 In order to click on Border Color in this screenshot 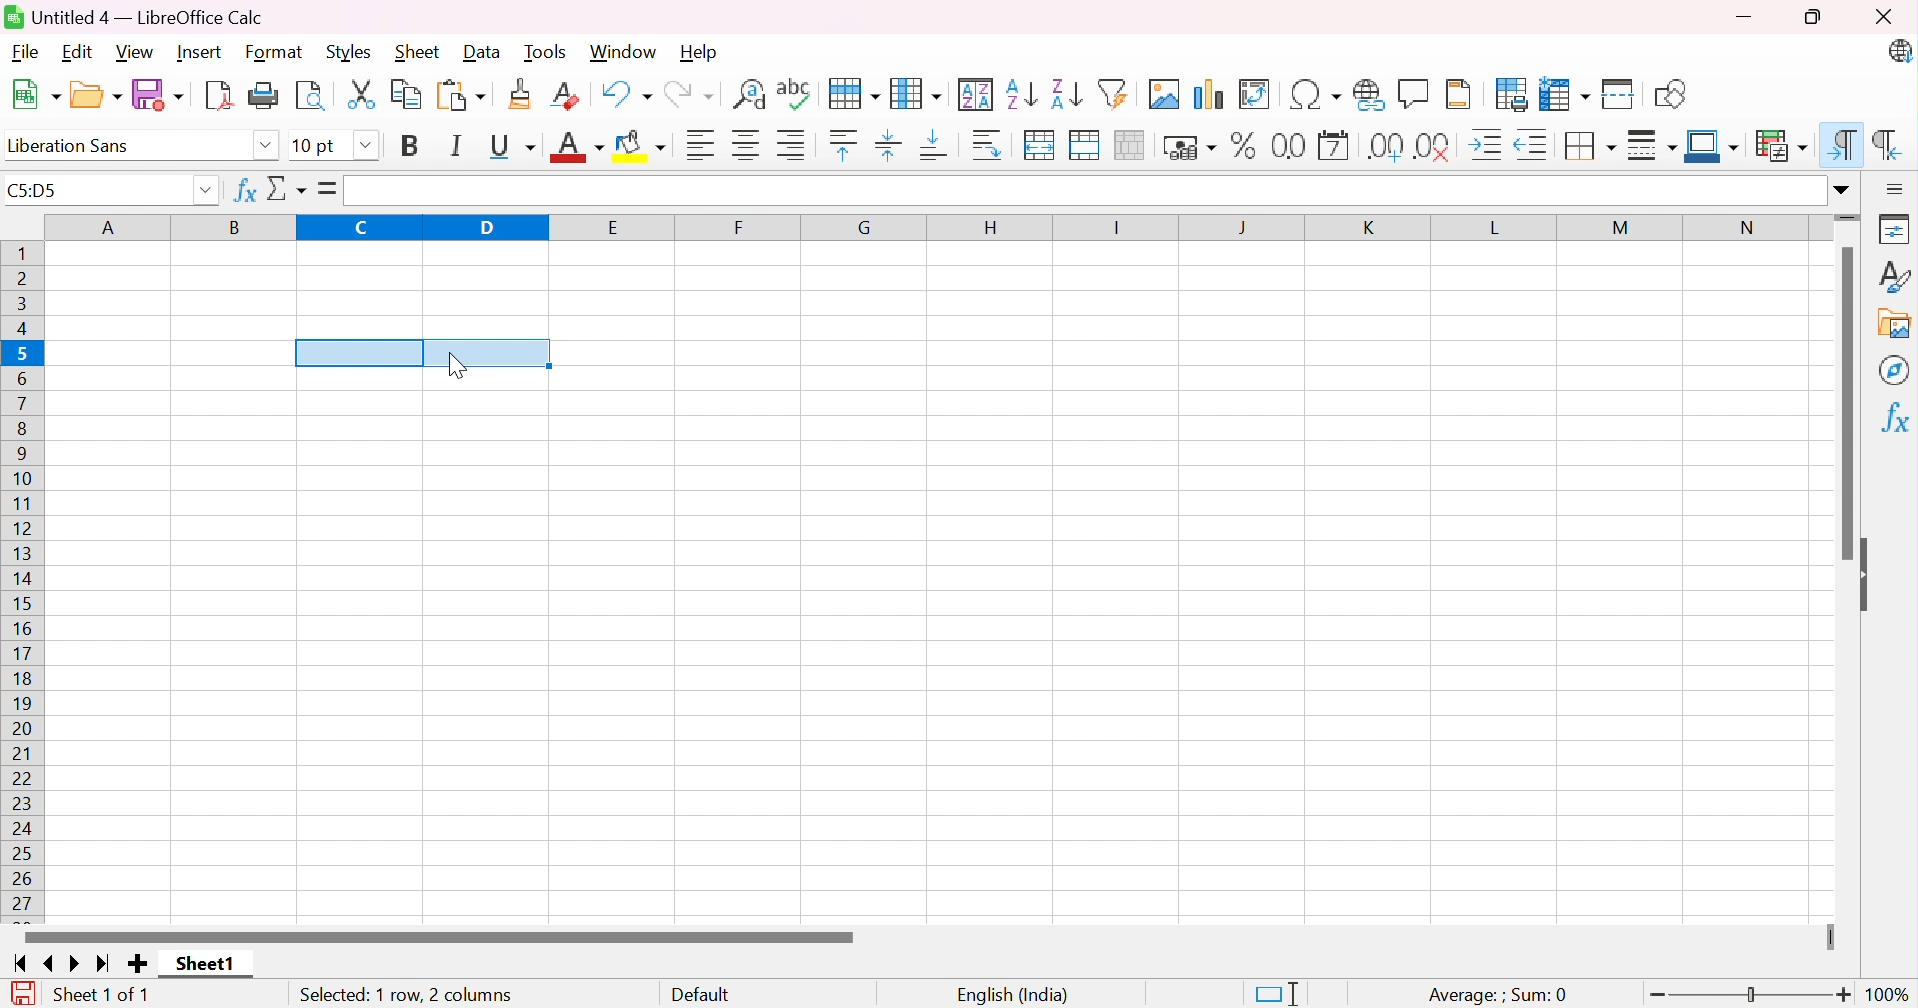, I will do `click(1711, 145)`.